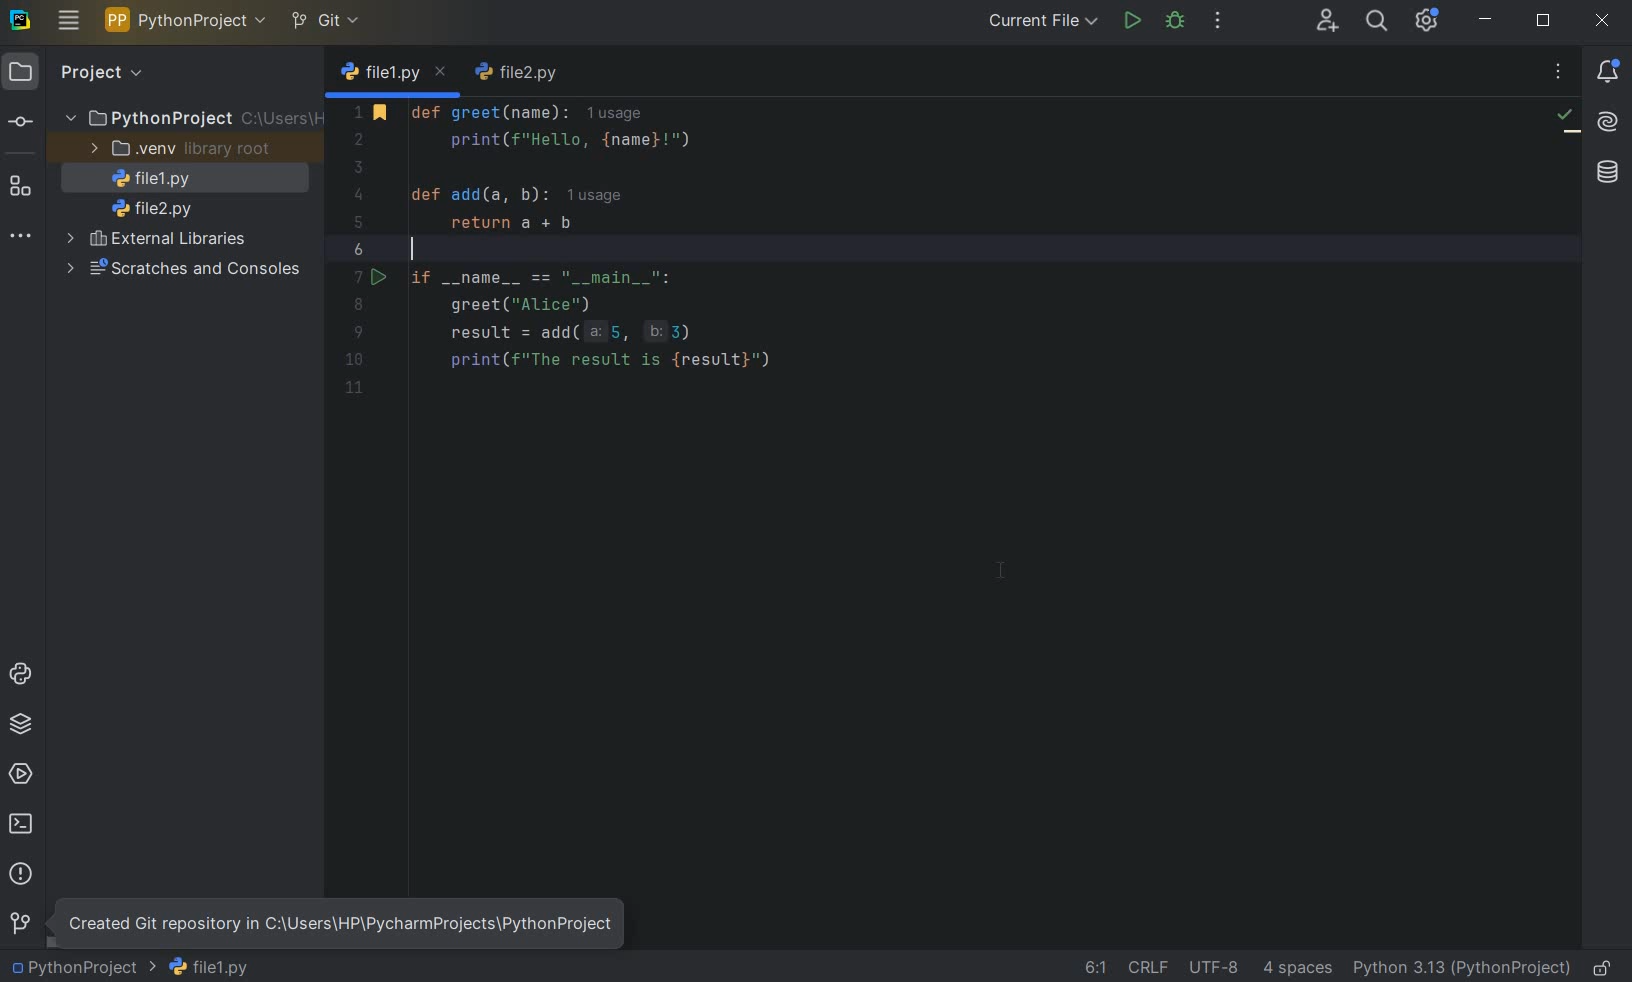  I want to click on more actions, so click(1216, 22).